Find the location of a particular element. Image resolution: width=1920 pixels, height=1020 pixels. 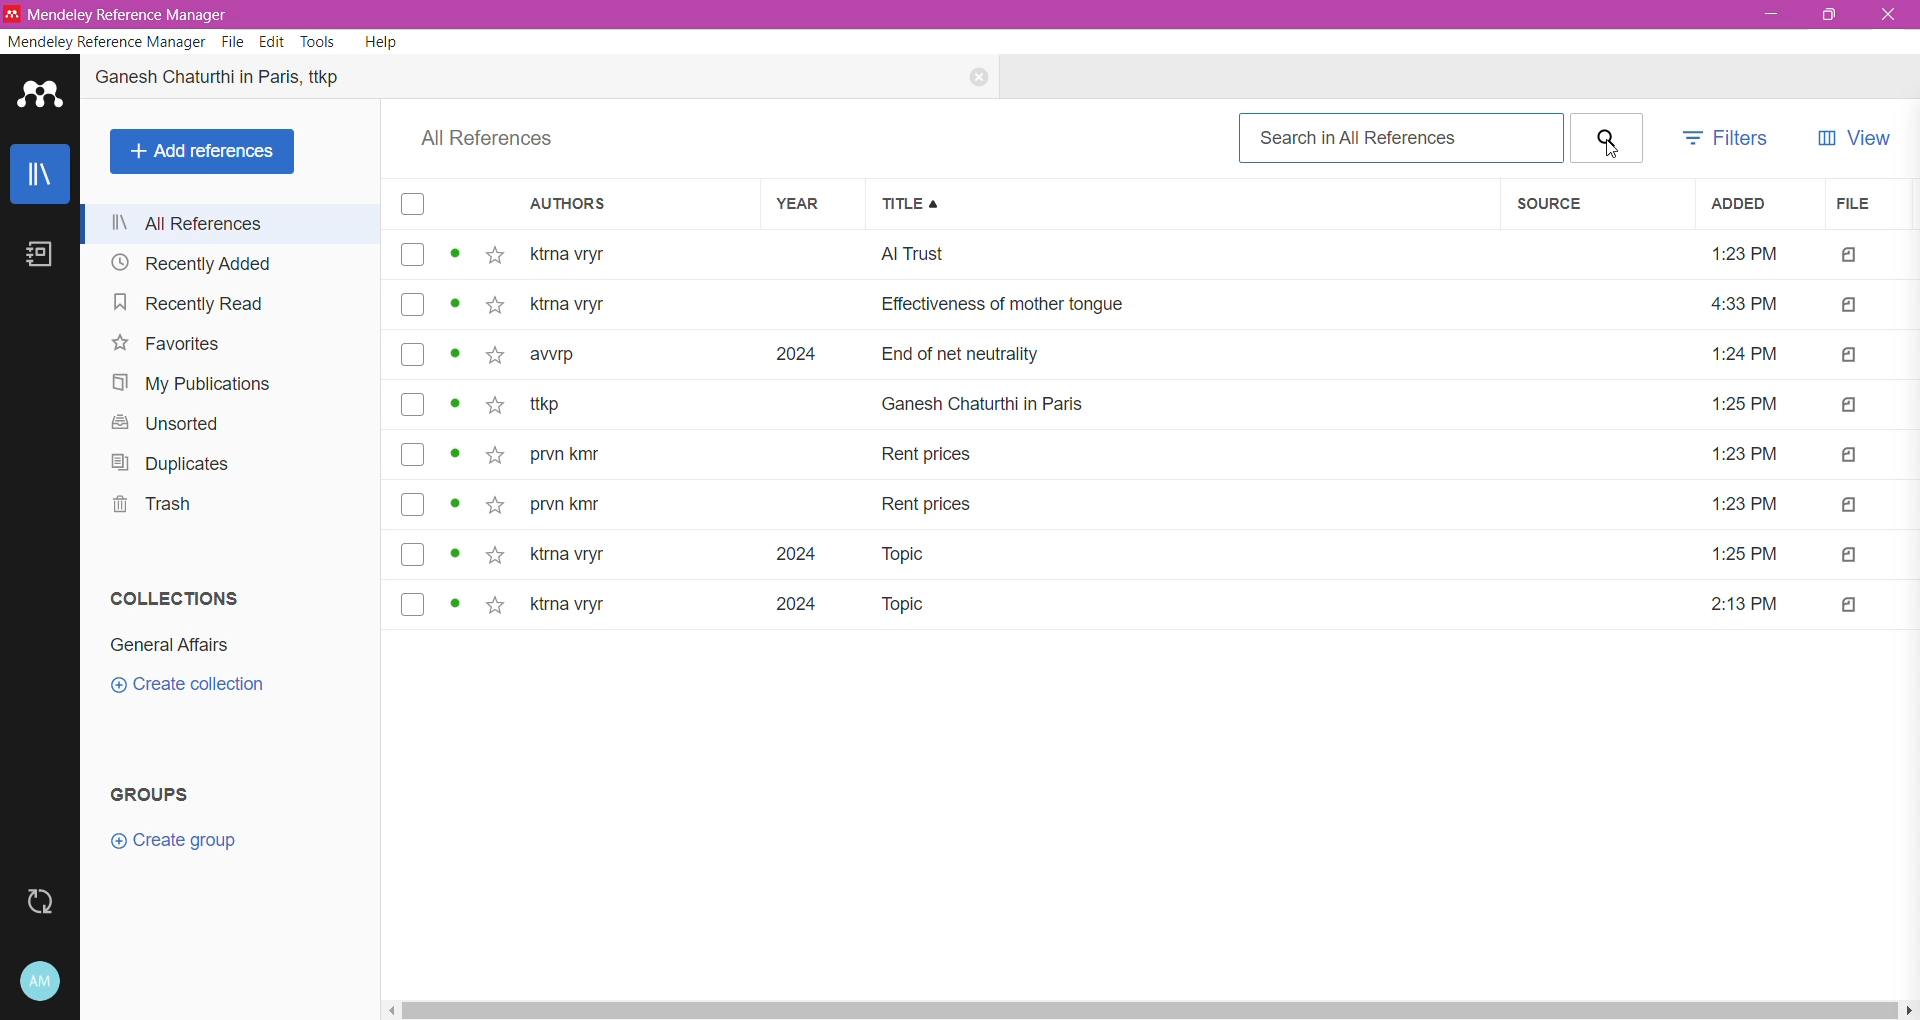

view status is located at coordinates (457, 305).